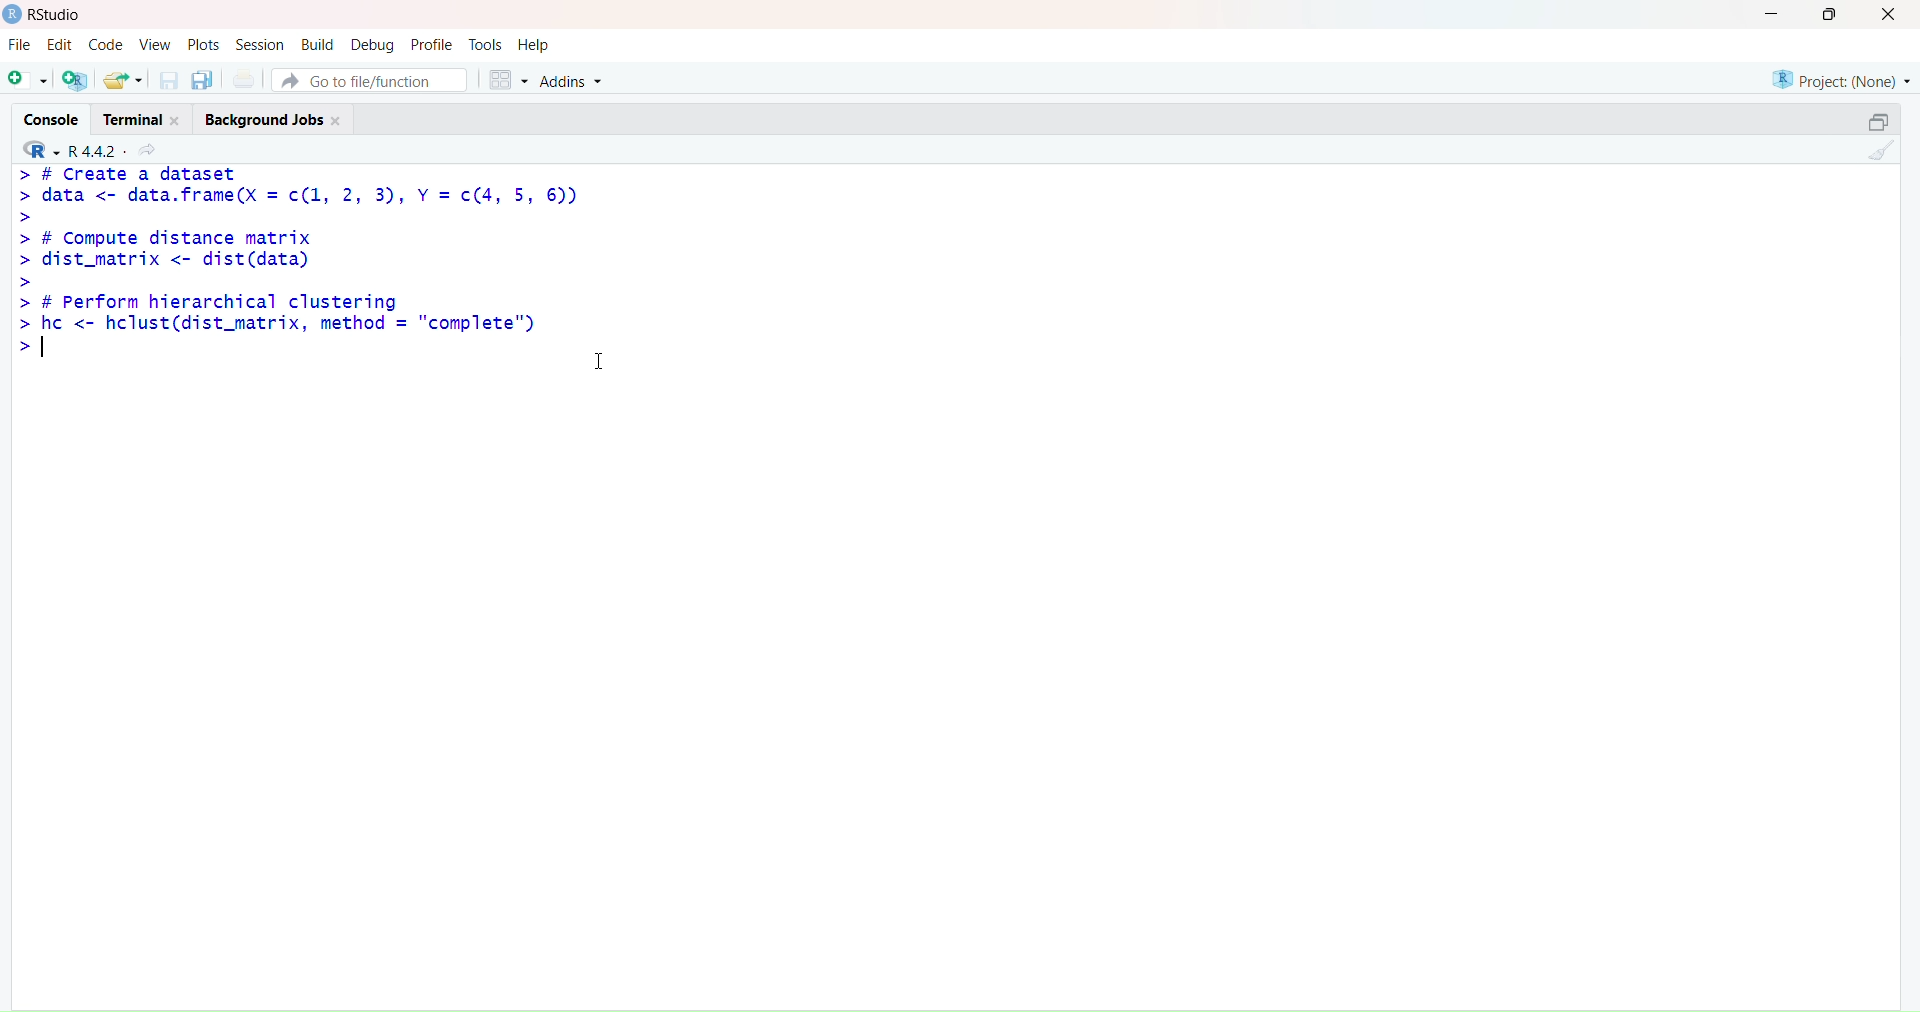 The height and width of the screenshot is (1012, 1920). I want to click on Plots, so click(203, 45).